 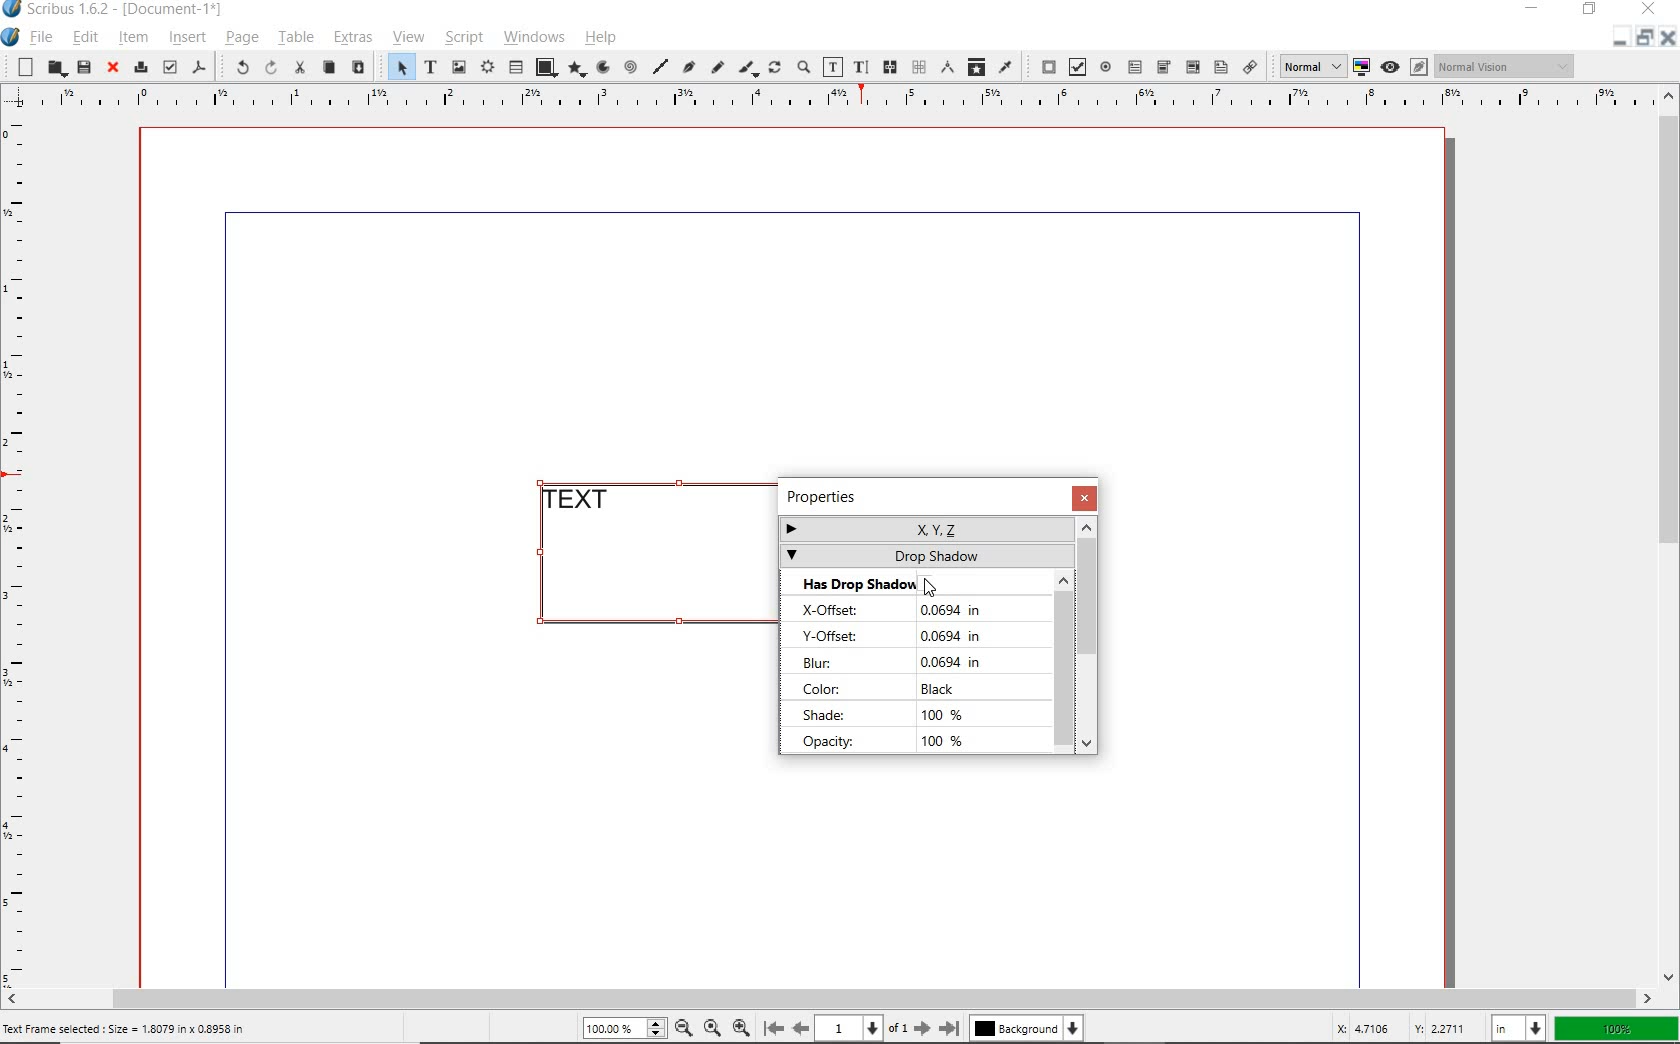 What do you see at coordinates (1026, 1030) in the screenshot?
I see `Background` at bounding box center [1026, 1030].